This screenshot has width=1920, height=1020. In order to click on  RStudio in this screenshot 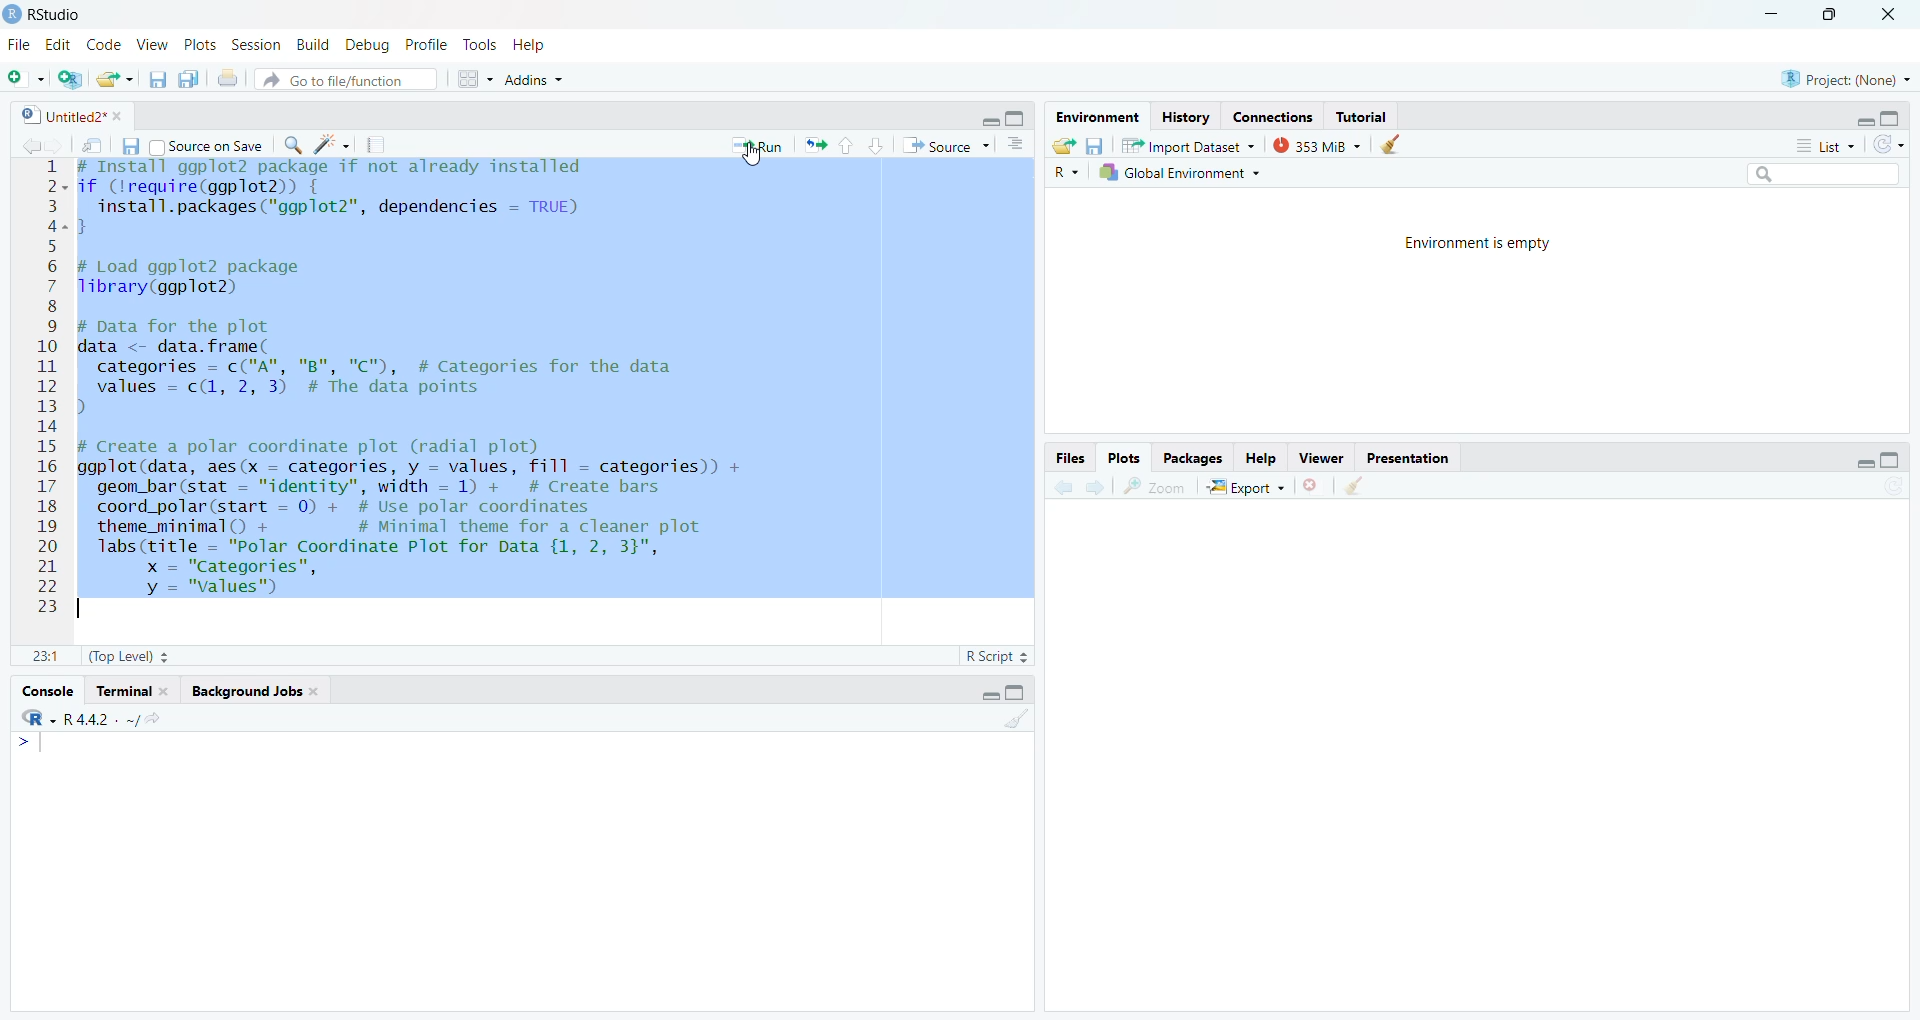, I will do `click(48, 13)`.